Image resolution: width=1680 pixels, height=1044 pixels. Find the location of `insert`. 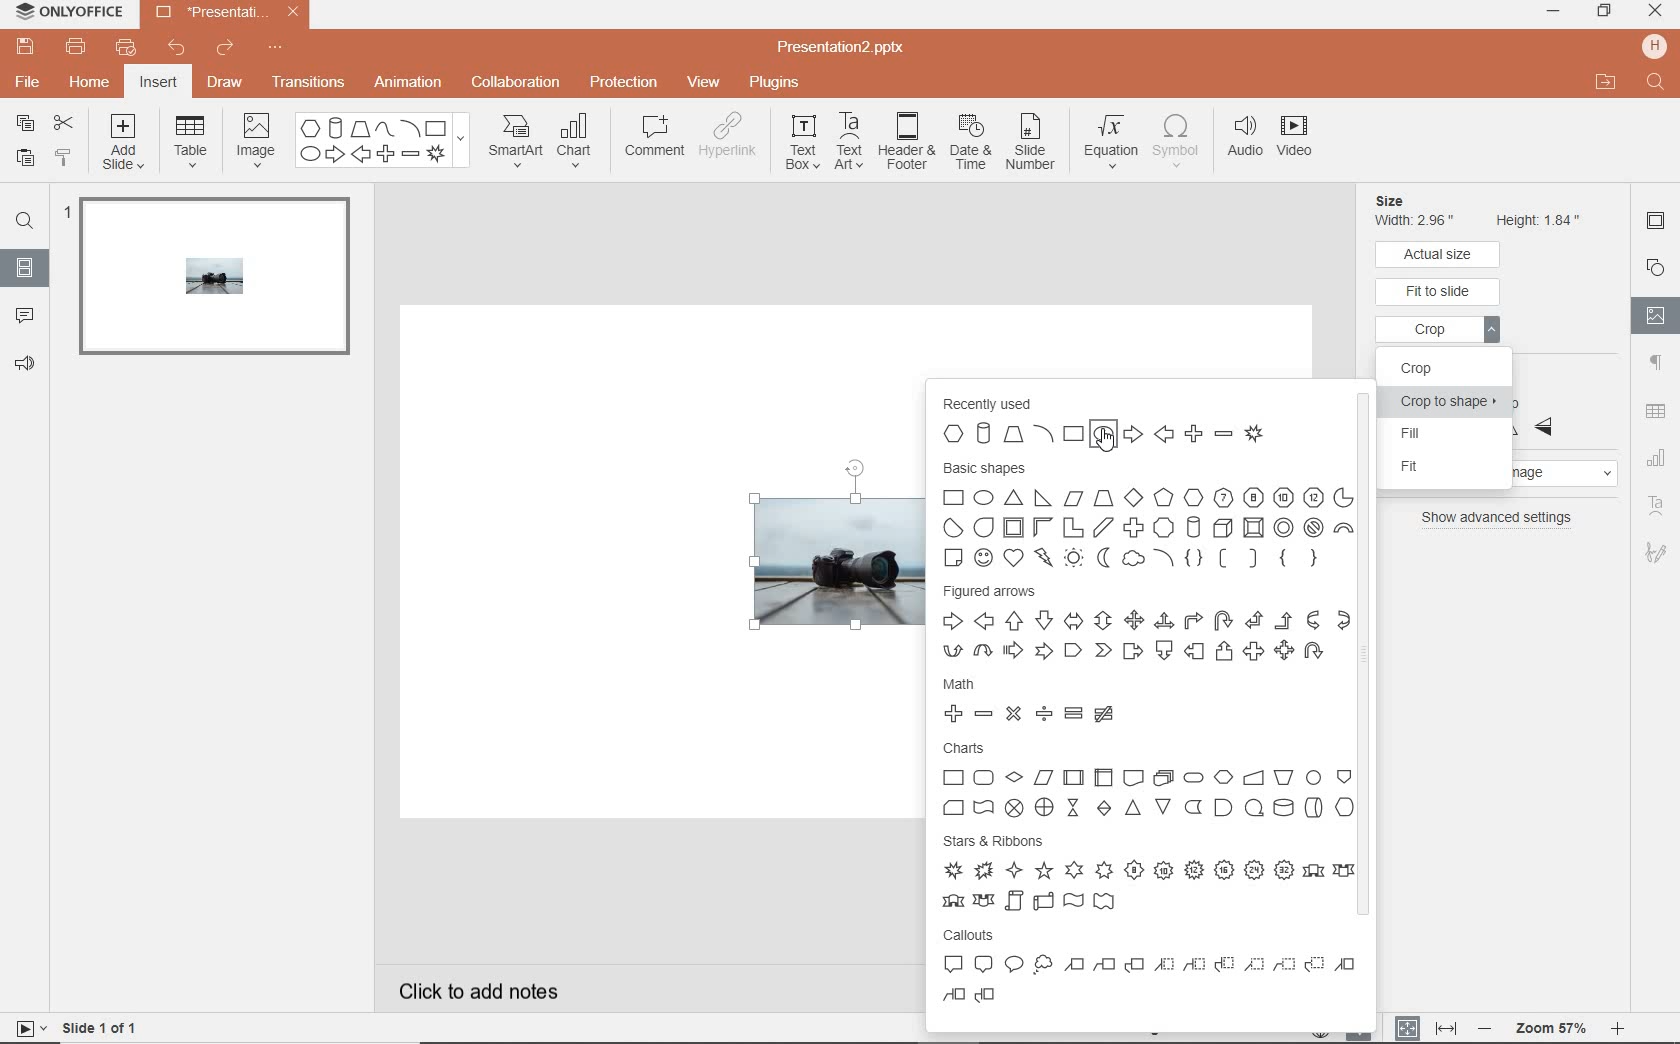

insert is located at coordinates (160, 82).